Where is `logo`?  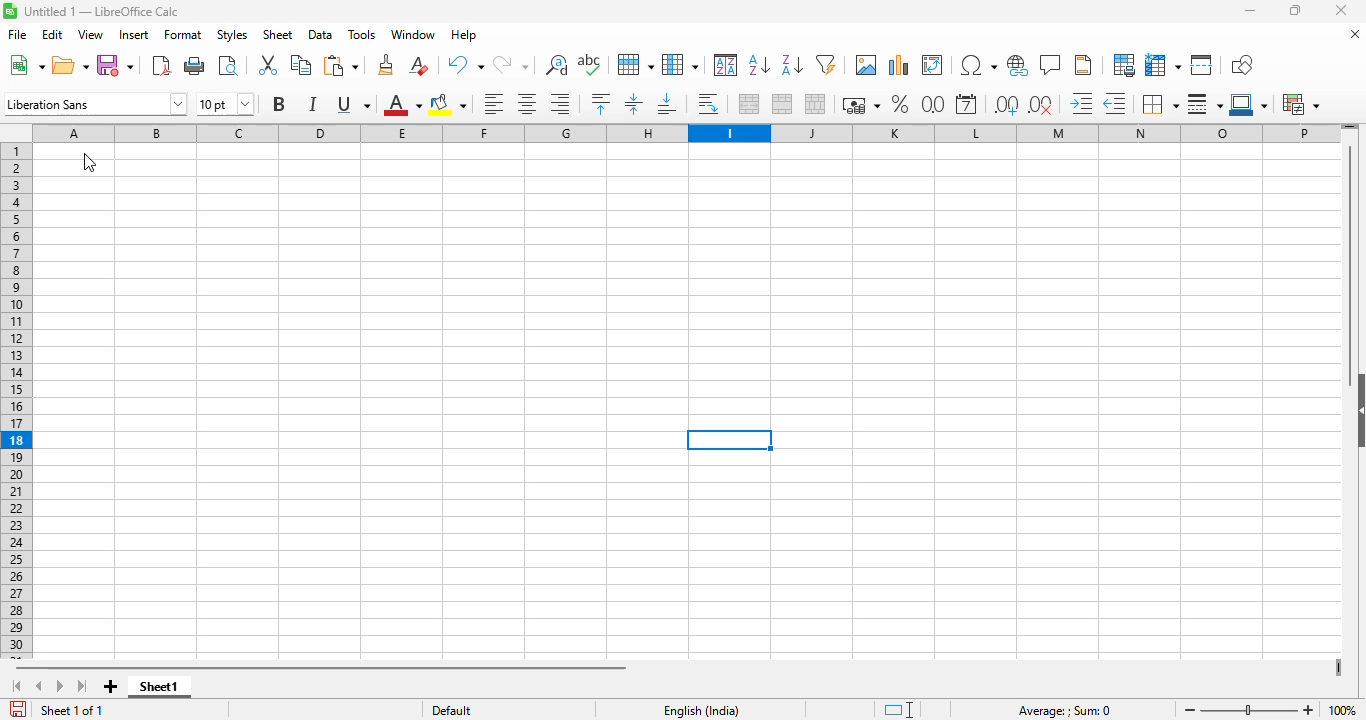
logo is located at coordinates (10, 11).